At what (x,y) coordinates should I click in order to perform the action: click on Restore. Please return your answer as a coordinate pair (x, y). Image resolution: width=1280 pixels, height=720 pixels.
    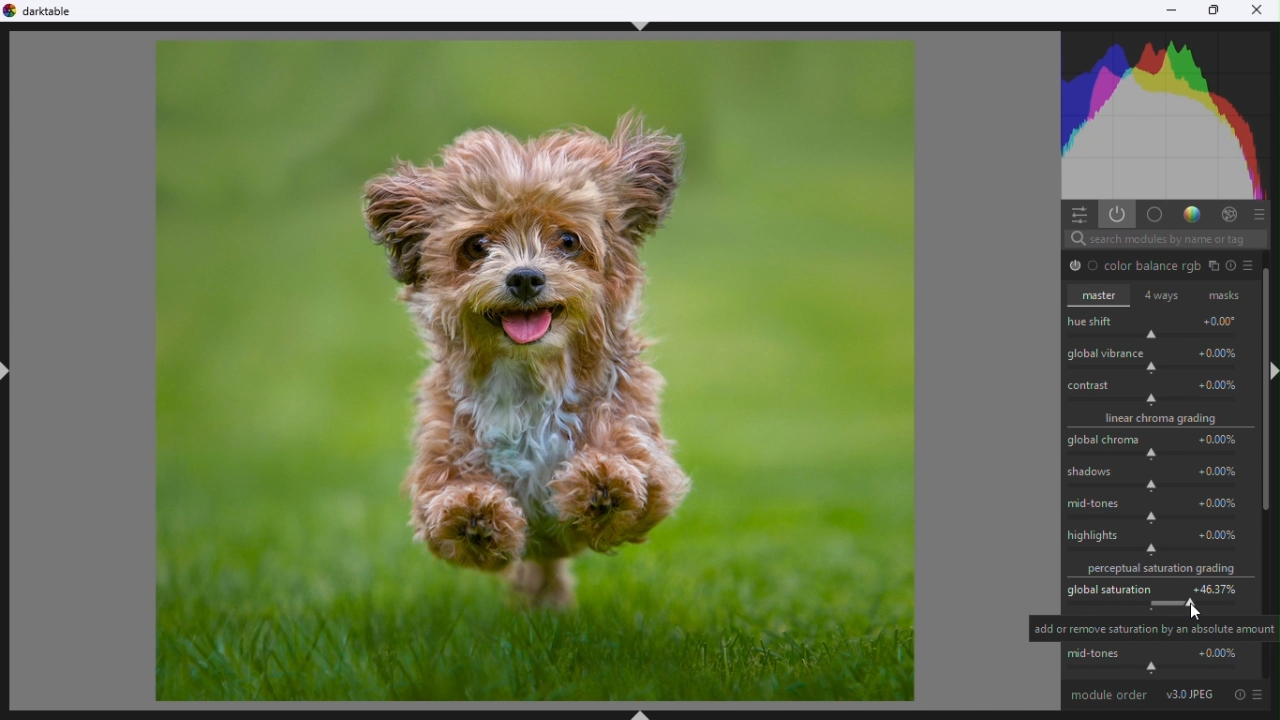
    Looking at the image, I should click on (1215, 11).